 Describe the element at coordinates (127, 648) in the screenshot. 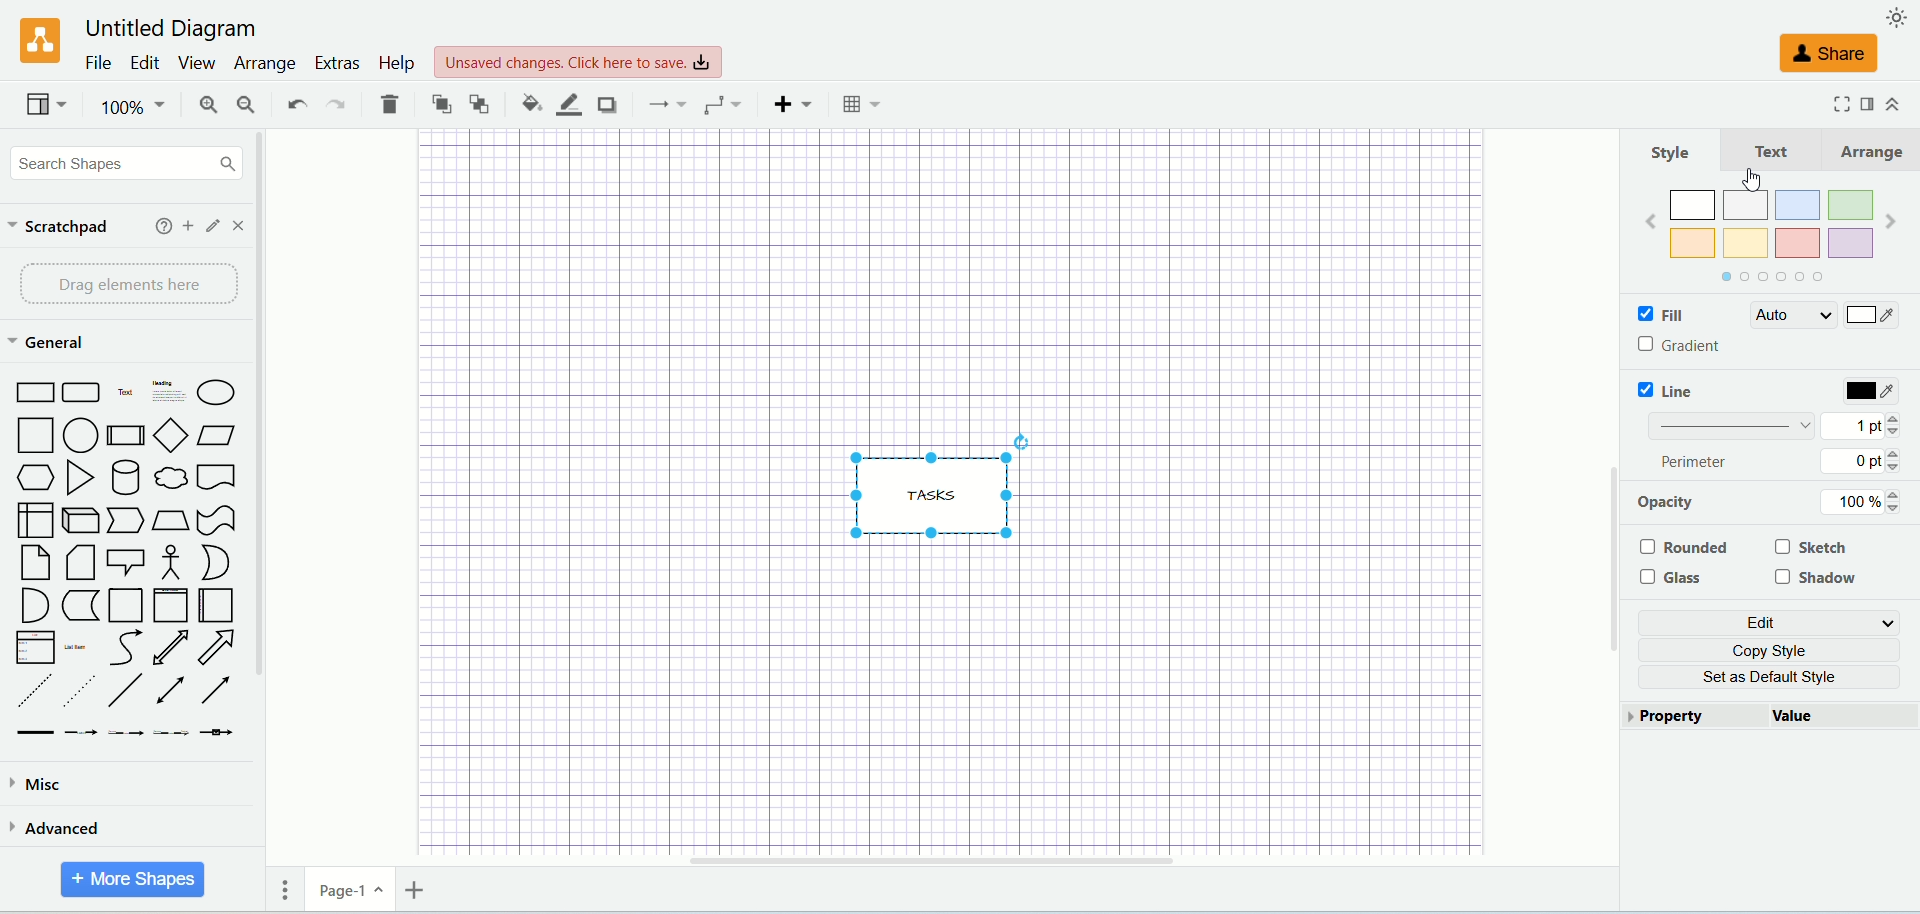

I see `Curve` at that location.